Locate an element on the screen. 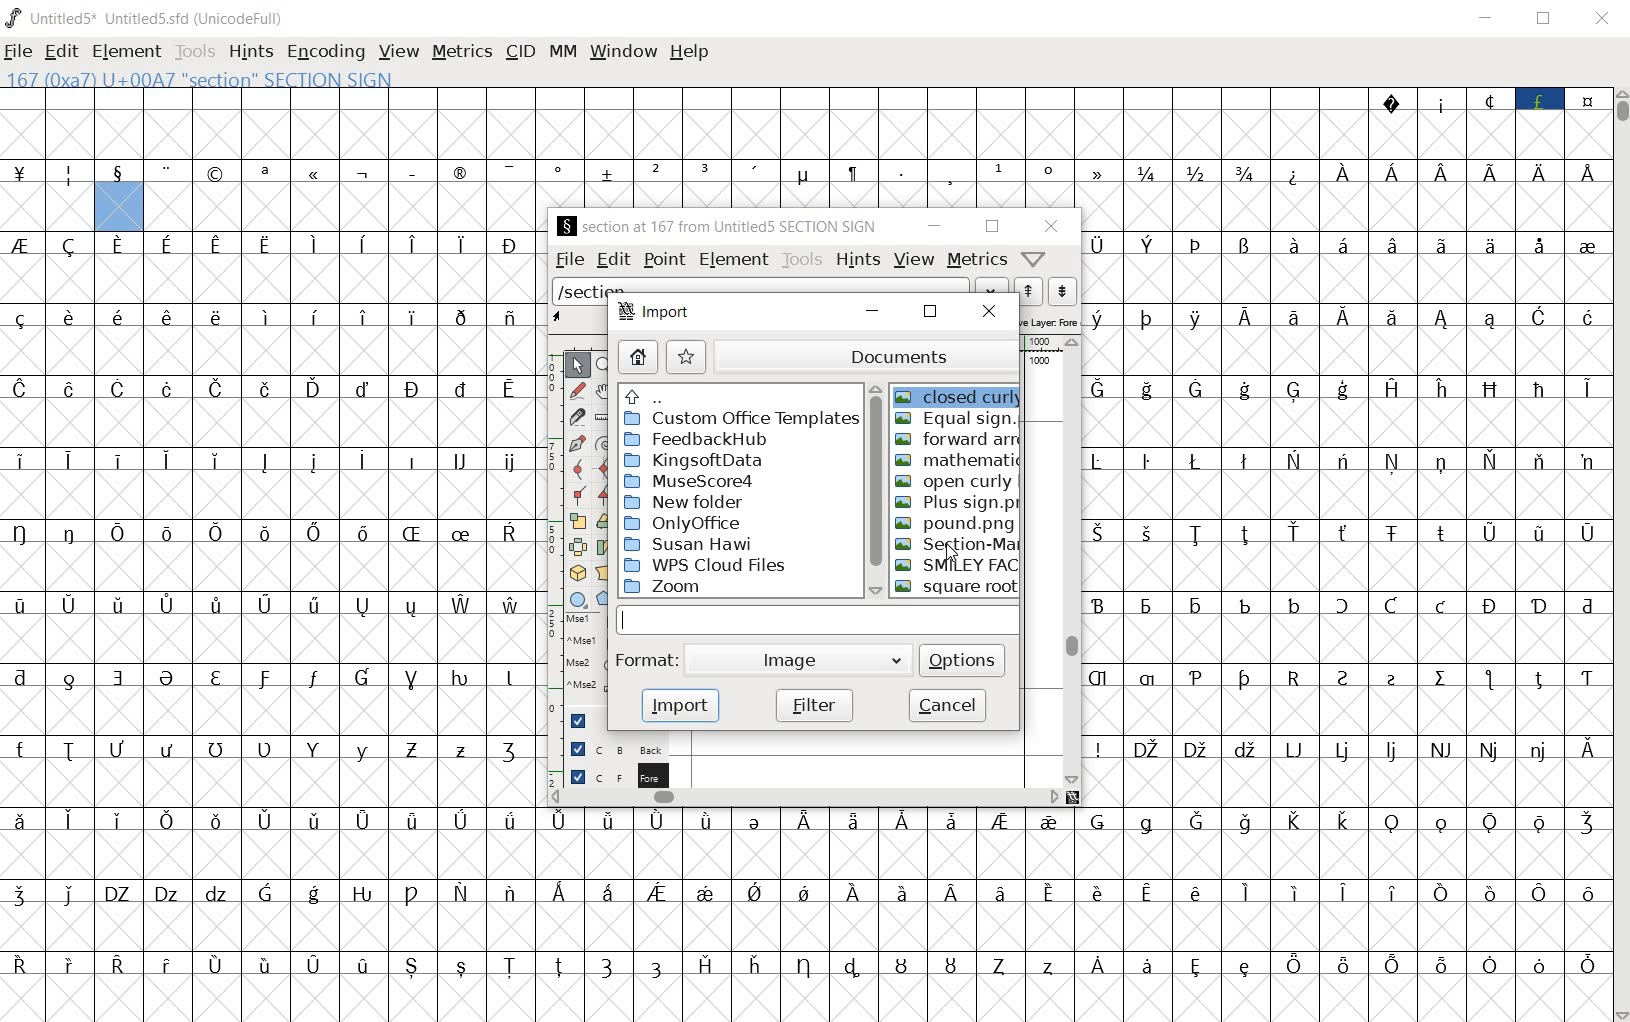  Untitled1 Untitled1.sfd (UnicodeFull) is located at coordinates (143, 18).